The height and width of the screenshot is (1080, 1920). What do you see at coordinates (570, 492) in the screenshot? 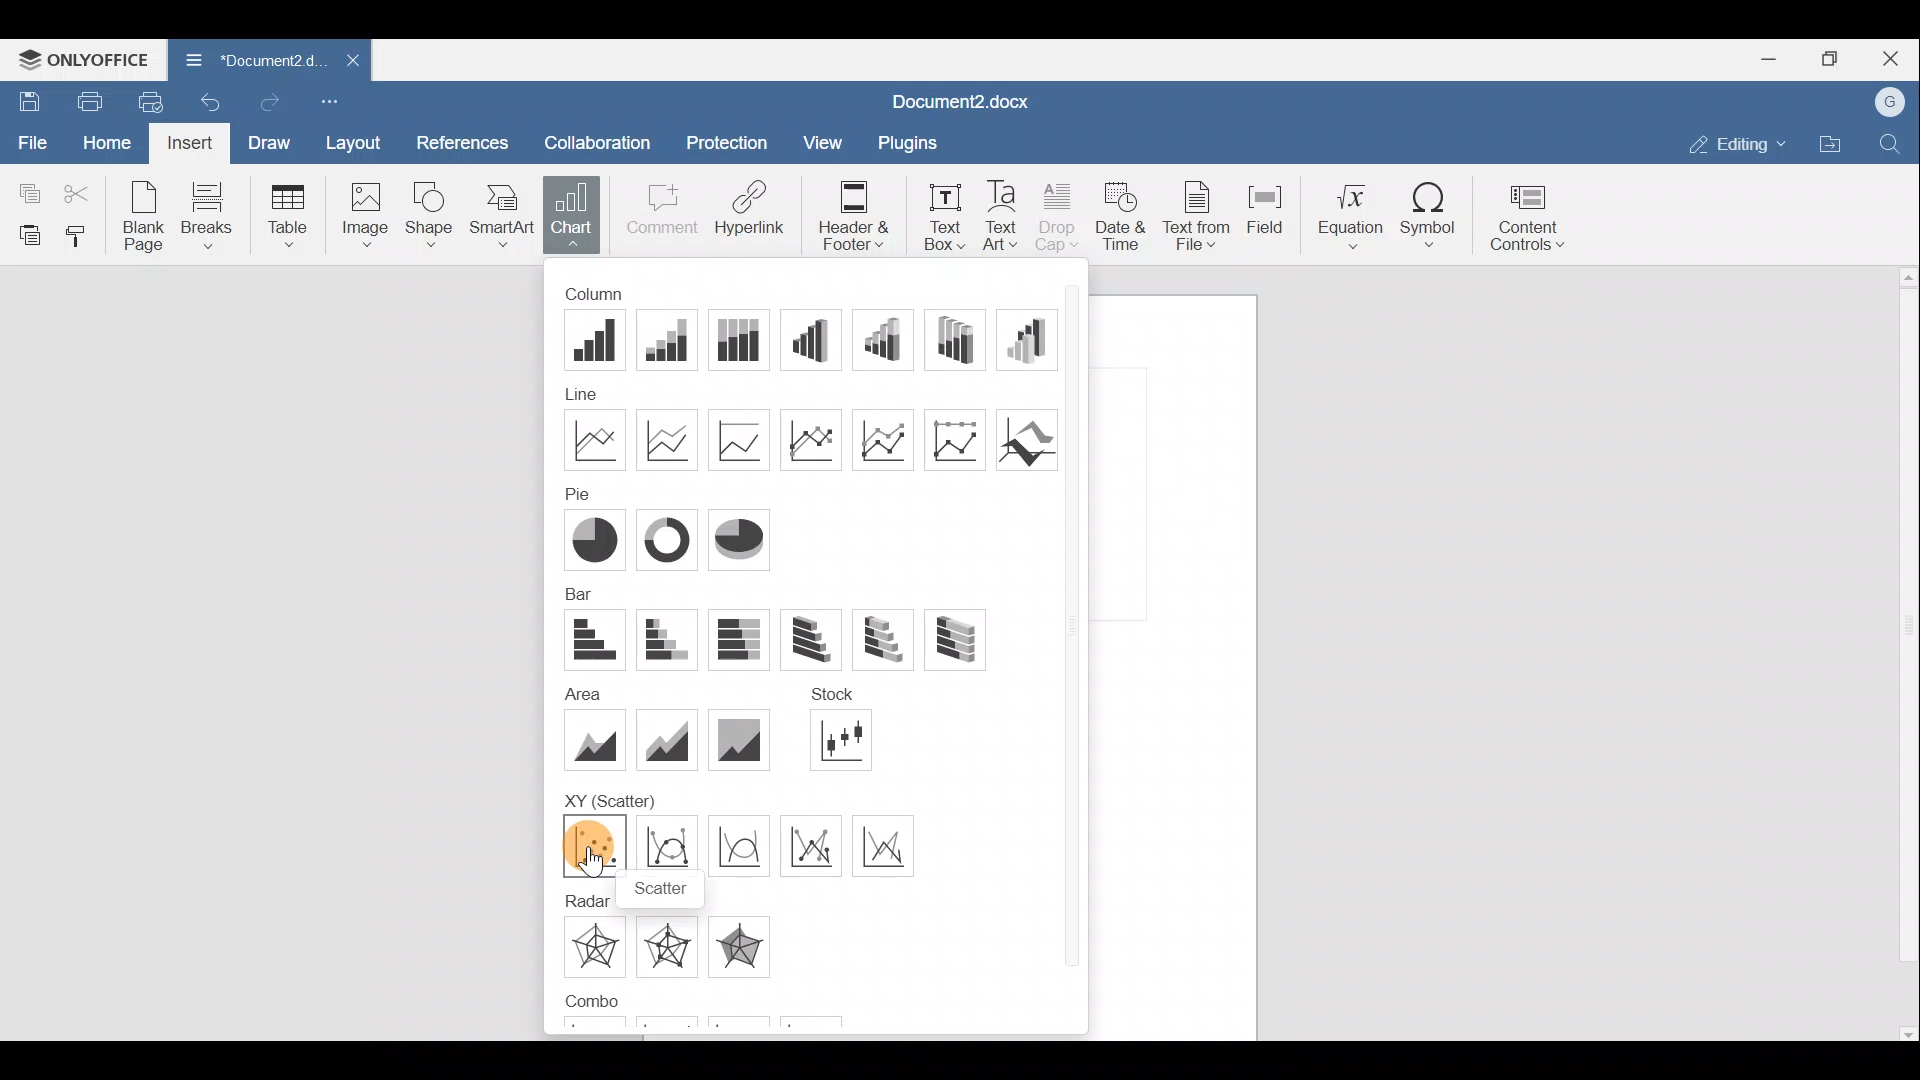
I see `Pie` at bounding box center [570, 492].